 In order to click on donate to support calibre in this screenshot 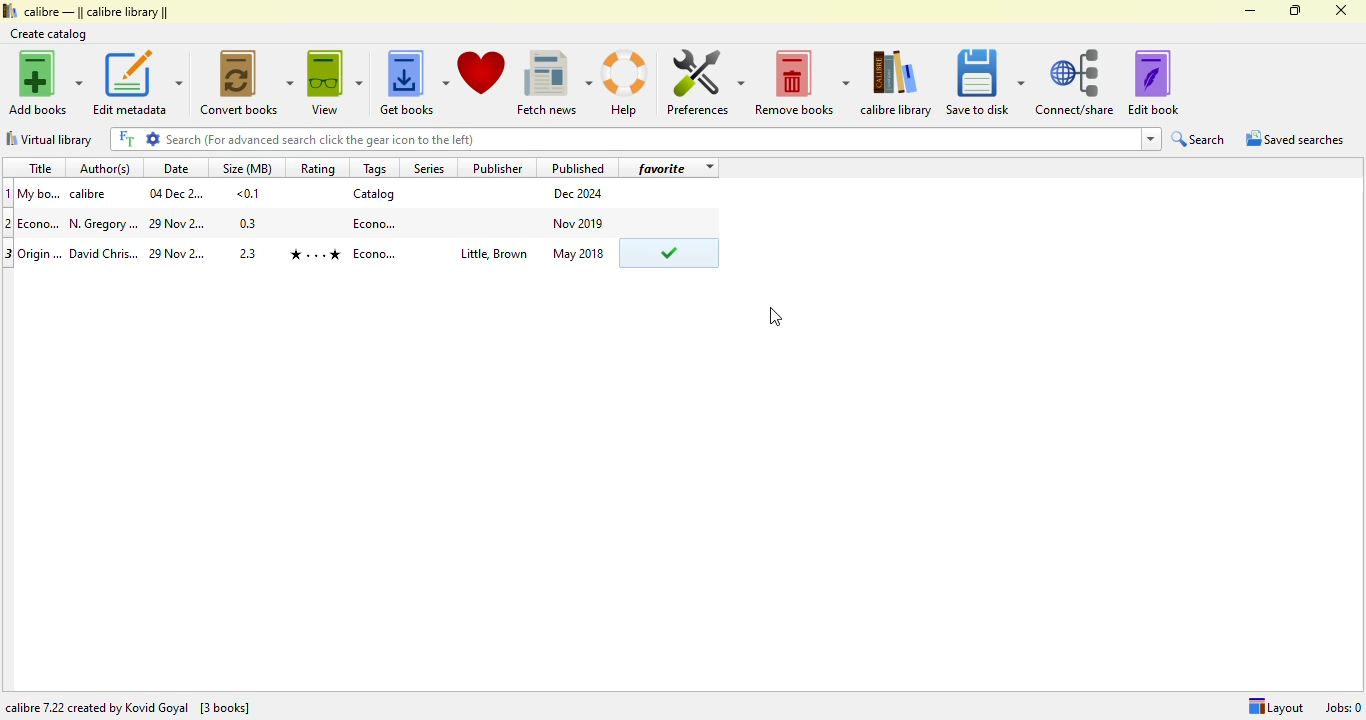, I will do `click(482, 73)`.